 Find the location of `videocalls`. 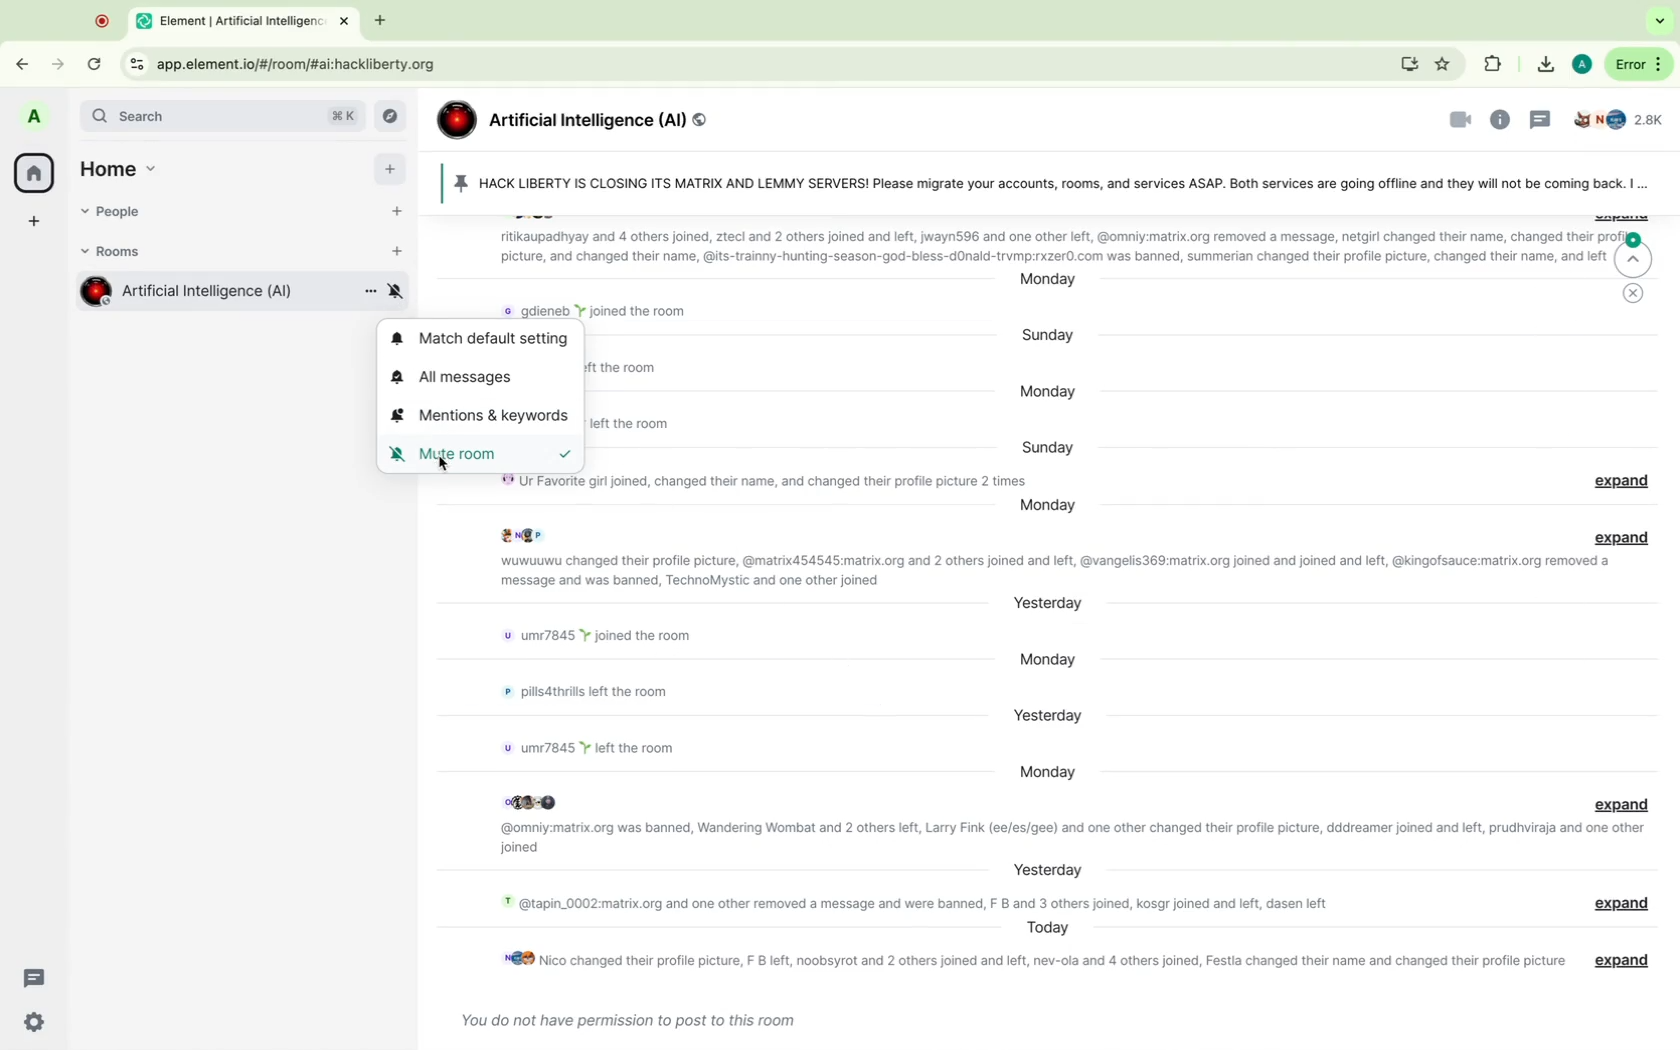

videocalls is located at coordinates (1450, 122).